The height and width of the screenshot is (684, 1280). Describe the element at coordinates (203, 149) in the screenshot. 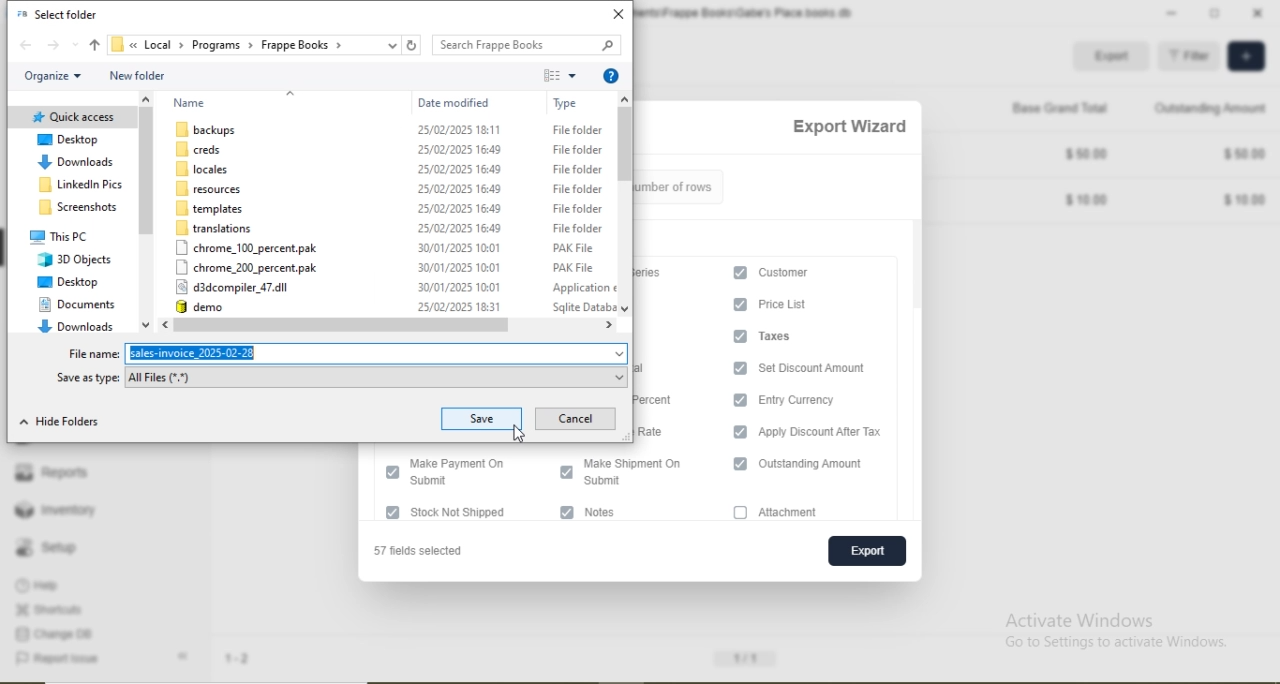

I see `creas` at that location.